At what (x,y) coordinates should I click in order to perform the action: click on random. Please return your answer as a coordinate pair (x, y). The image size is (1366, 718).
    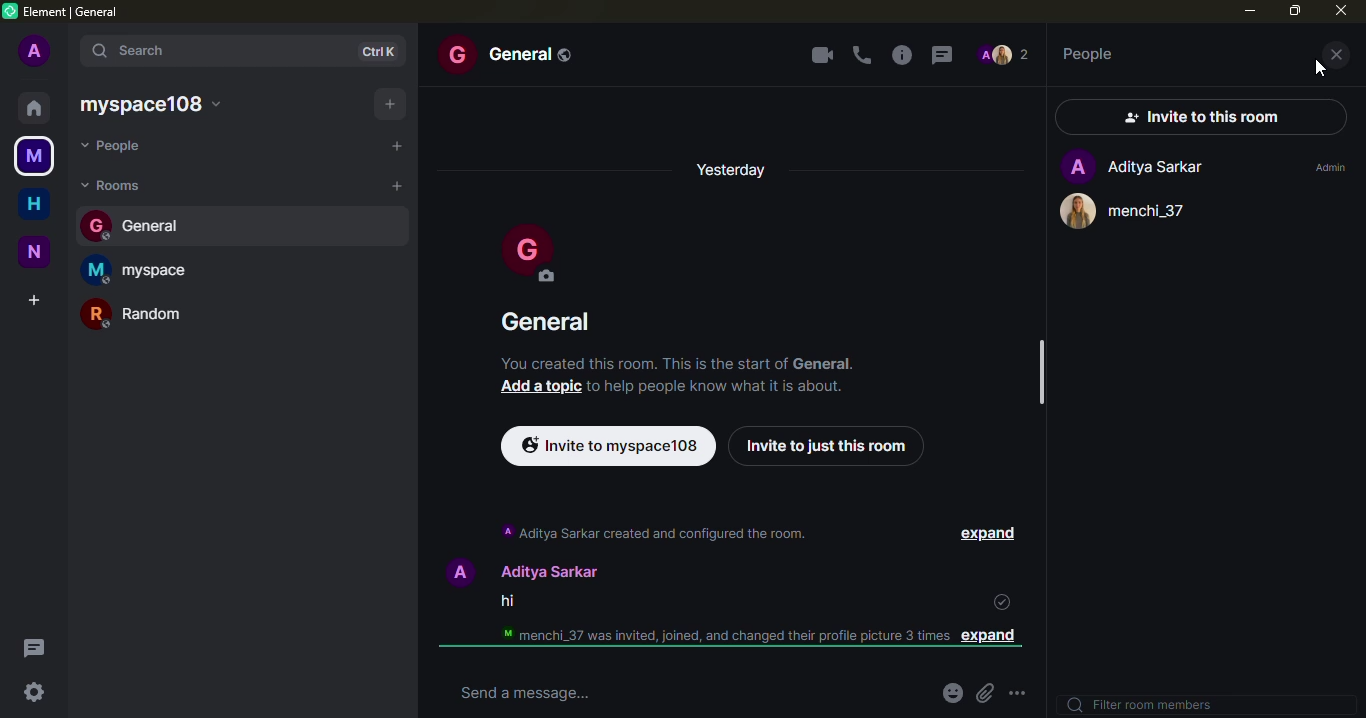
    Looking at the image, I should click on (145, 314).